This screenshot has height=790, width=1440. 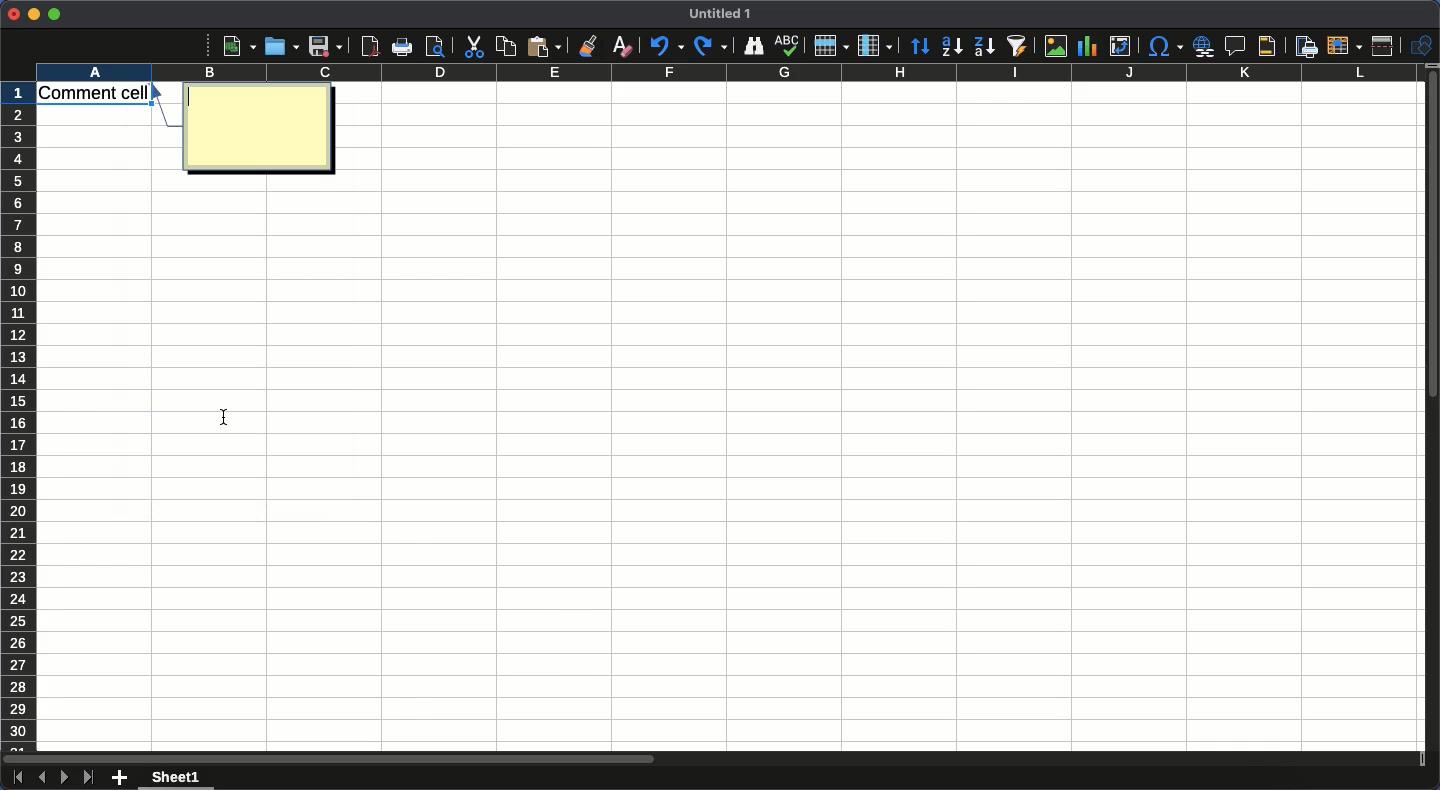 What do you see at coordinates (1424, 45) in the screenshot?
I see `Shapes` at bounding box center [1424, 45].